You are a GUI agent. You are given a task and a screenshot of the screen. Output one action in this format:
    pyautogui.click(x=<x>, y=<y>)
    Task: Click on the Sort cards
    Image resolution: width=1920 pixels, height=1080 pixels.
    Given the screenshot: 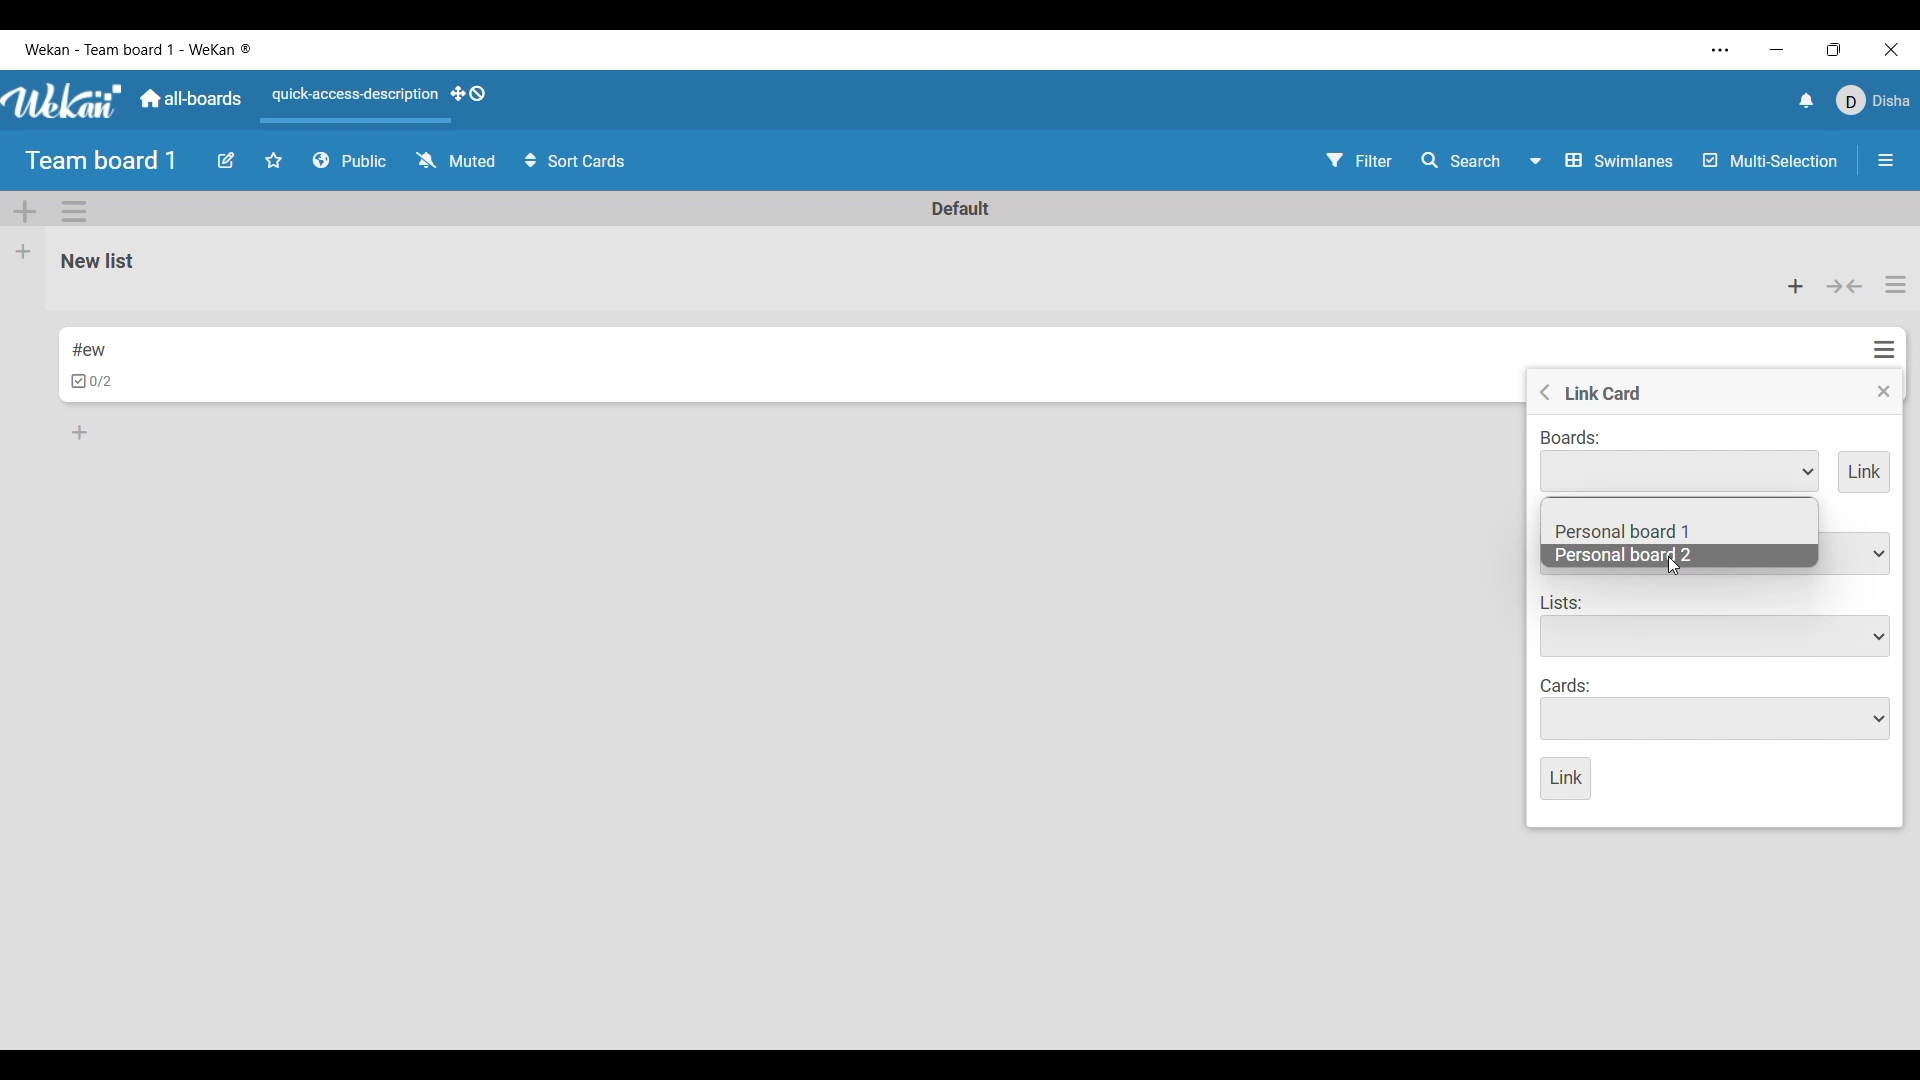 What is the action you would take?
    pyautogui.click(x=577, y=161)
    